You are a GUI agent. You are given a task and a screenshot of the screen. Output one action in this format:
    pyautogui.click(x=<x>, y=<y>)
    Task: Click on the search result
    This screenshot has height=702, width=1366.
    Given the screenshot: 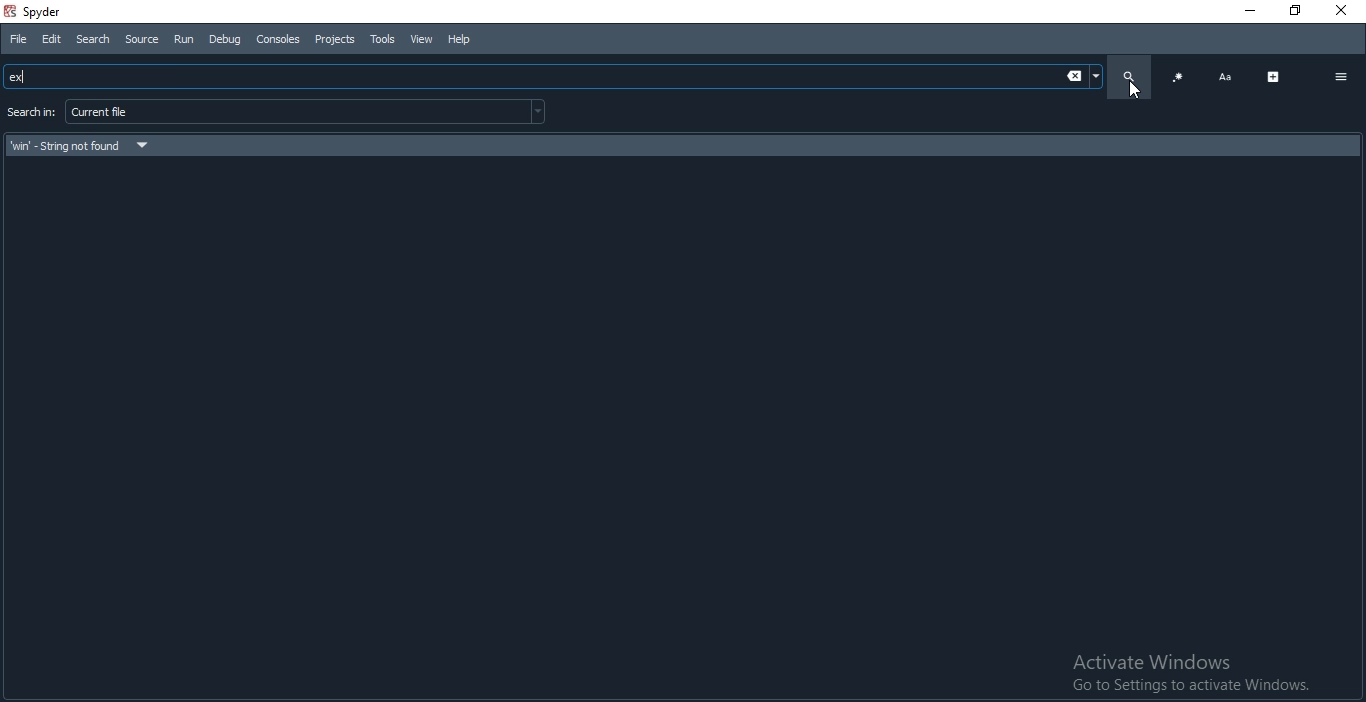 What is the action you would take?
    pyautogui.click(x=678, y=143)
    